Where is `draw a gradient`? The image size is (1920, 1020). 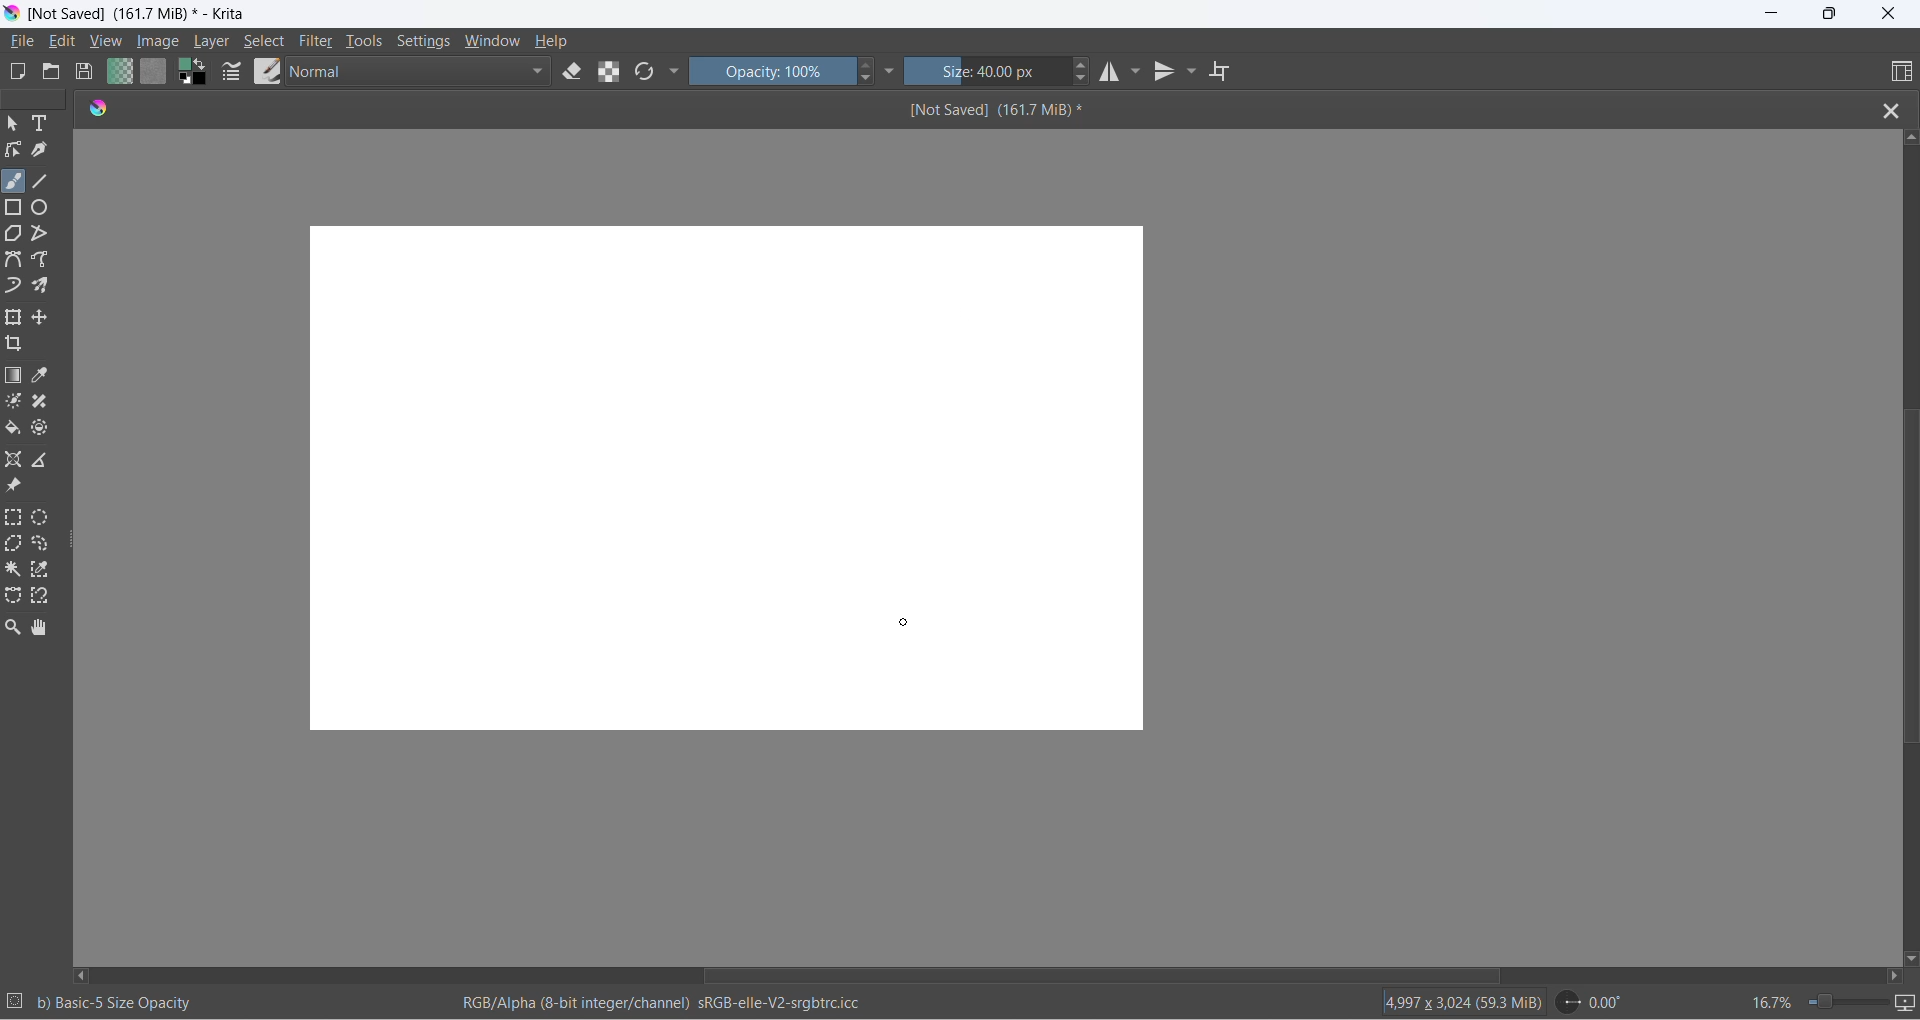
draw a gradient is located at coordinates (16, 377).